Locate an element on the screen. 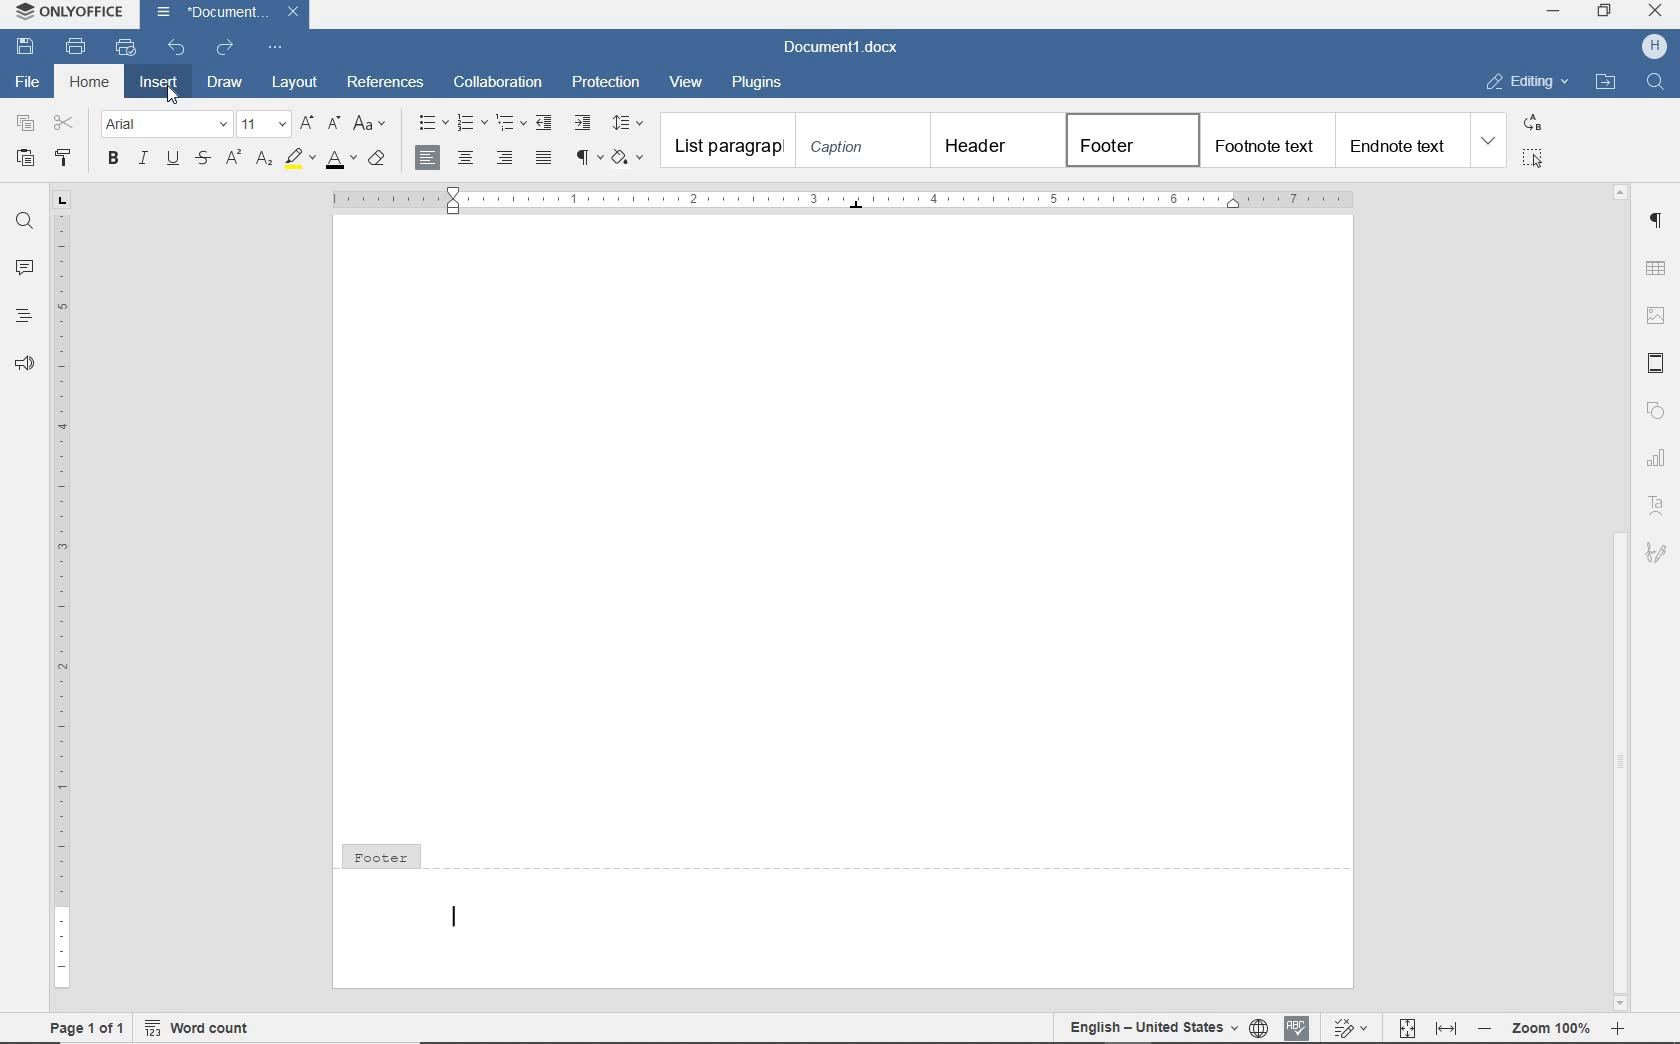 The height and width of the screenshot is (1044, 1680). ALIGN RIGHT is located at coordinates (503, 157).